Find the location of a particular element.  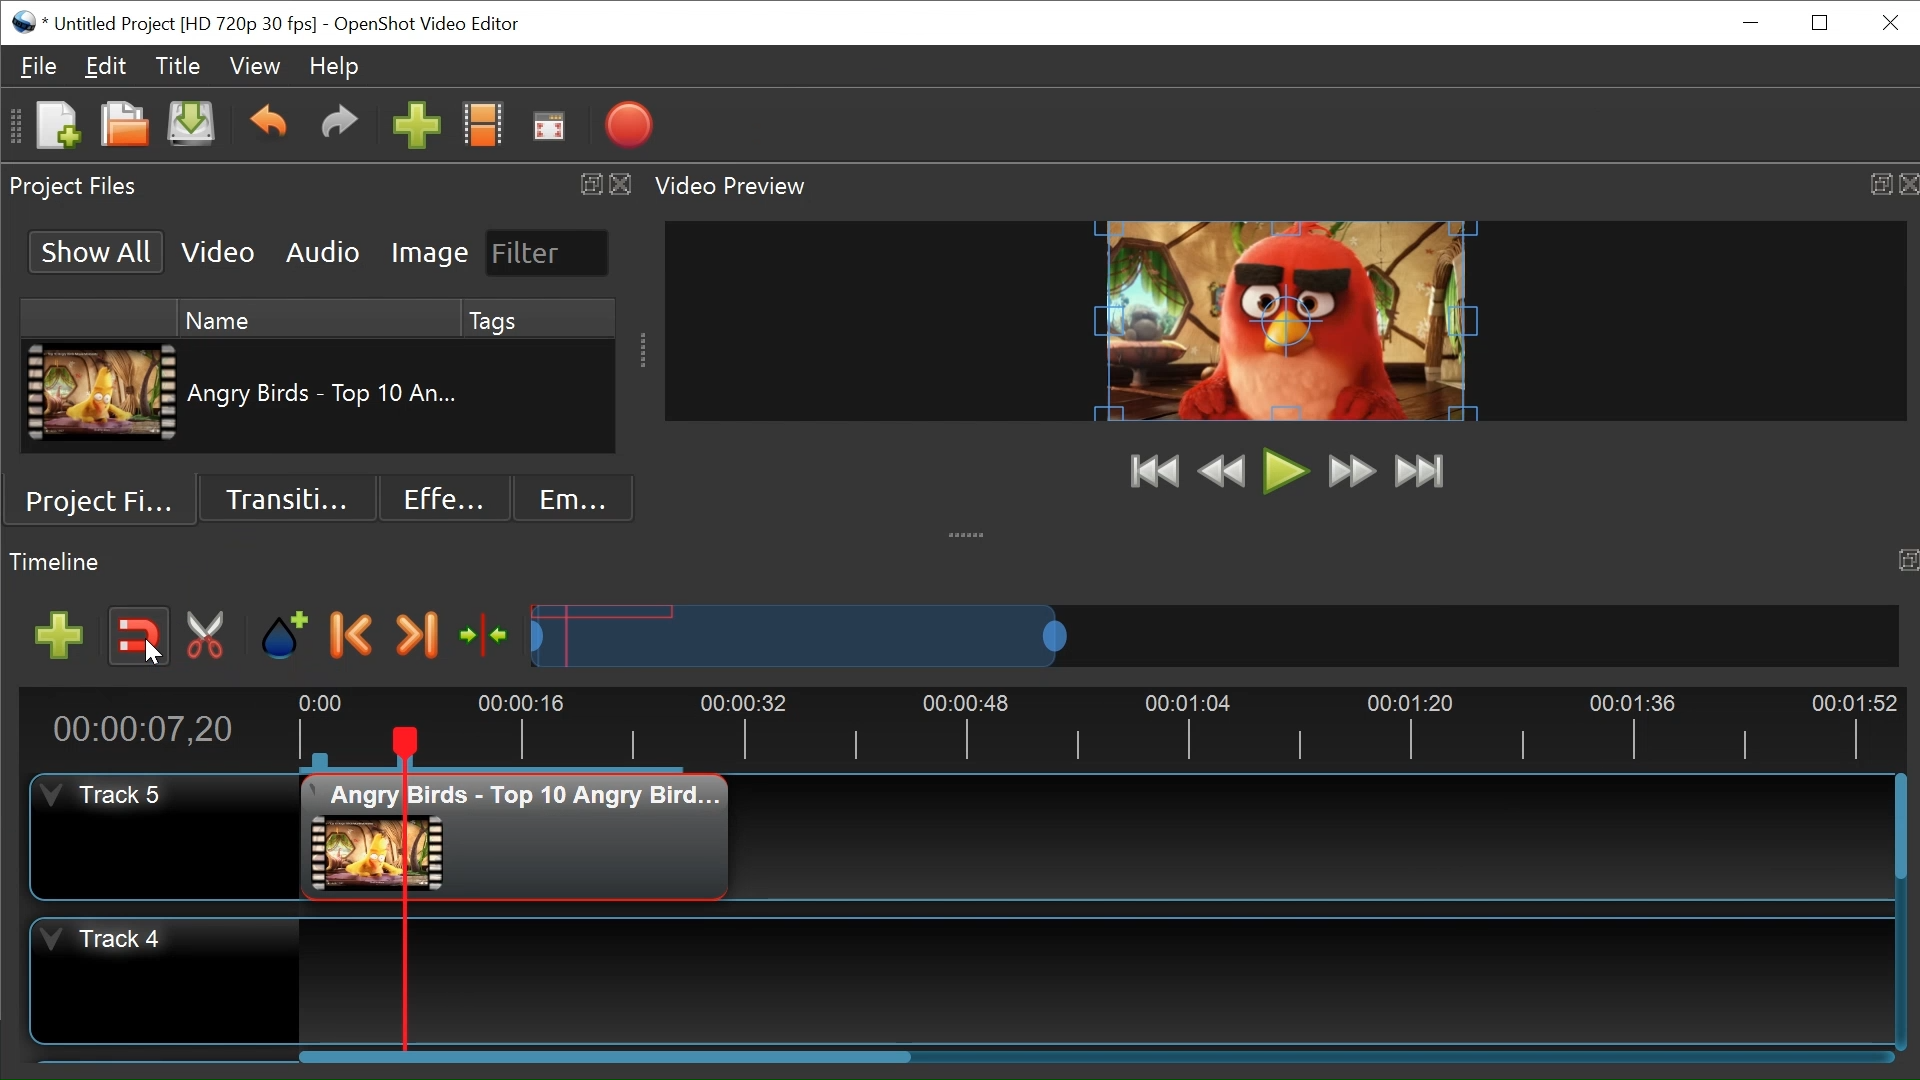

Restore is located at coordinates (1817, 23).